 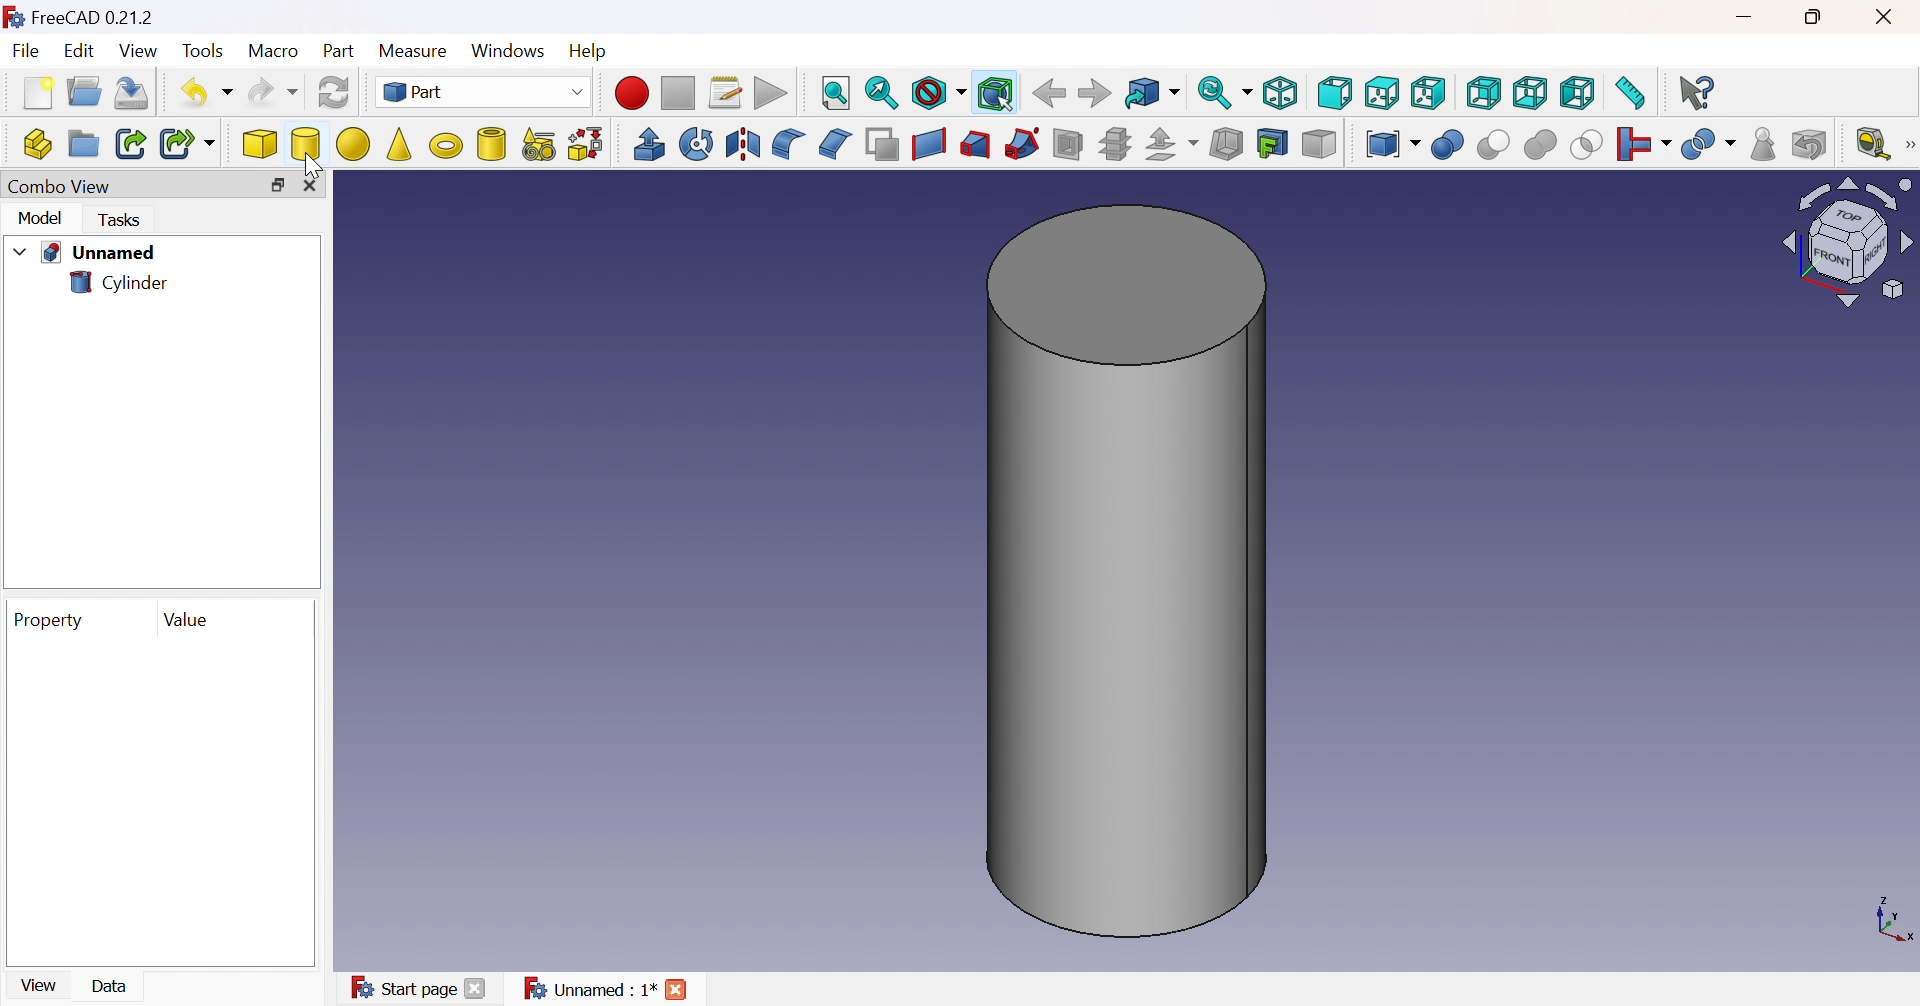 I want to click on Refresh, so click(x=334, y=93).